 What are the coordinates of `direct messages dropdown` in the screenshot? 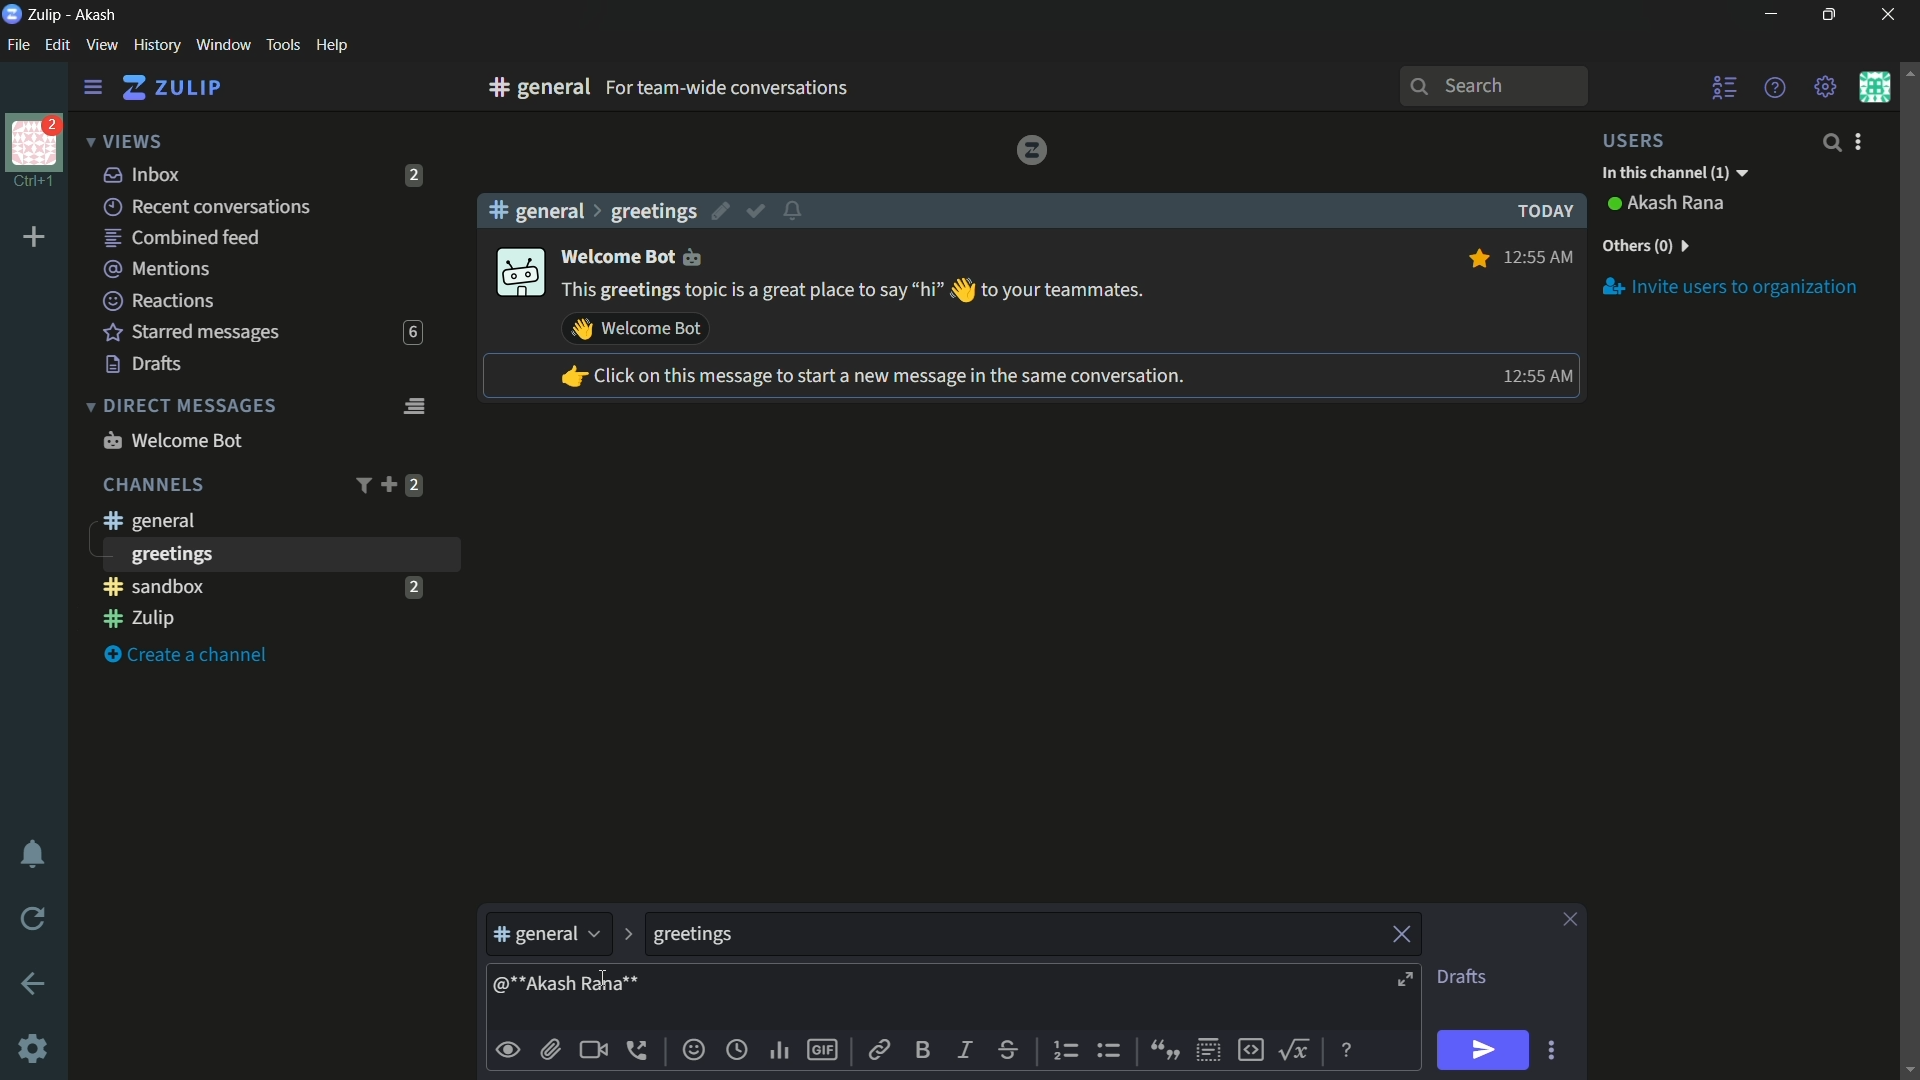 It's located at (180, 407).